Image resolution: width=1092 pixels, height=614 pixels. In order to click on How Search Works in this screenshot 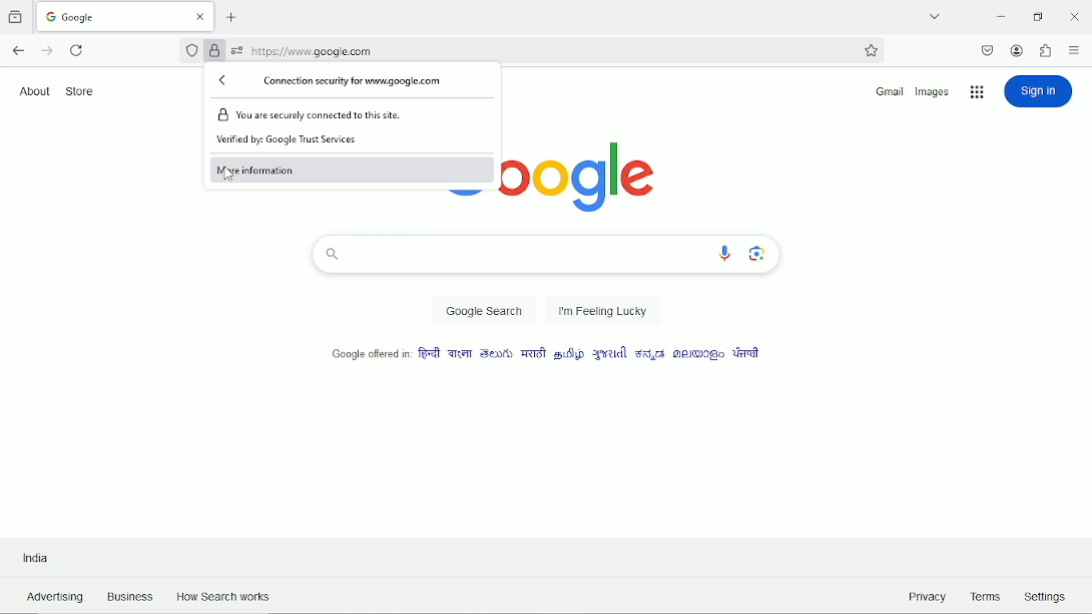, I will do `click(231, 596)`.